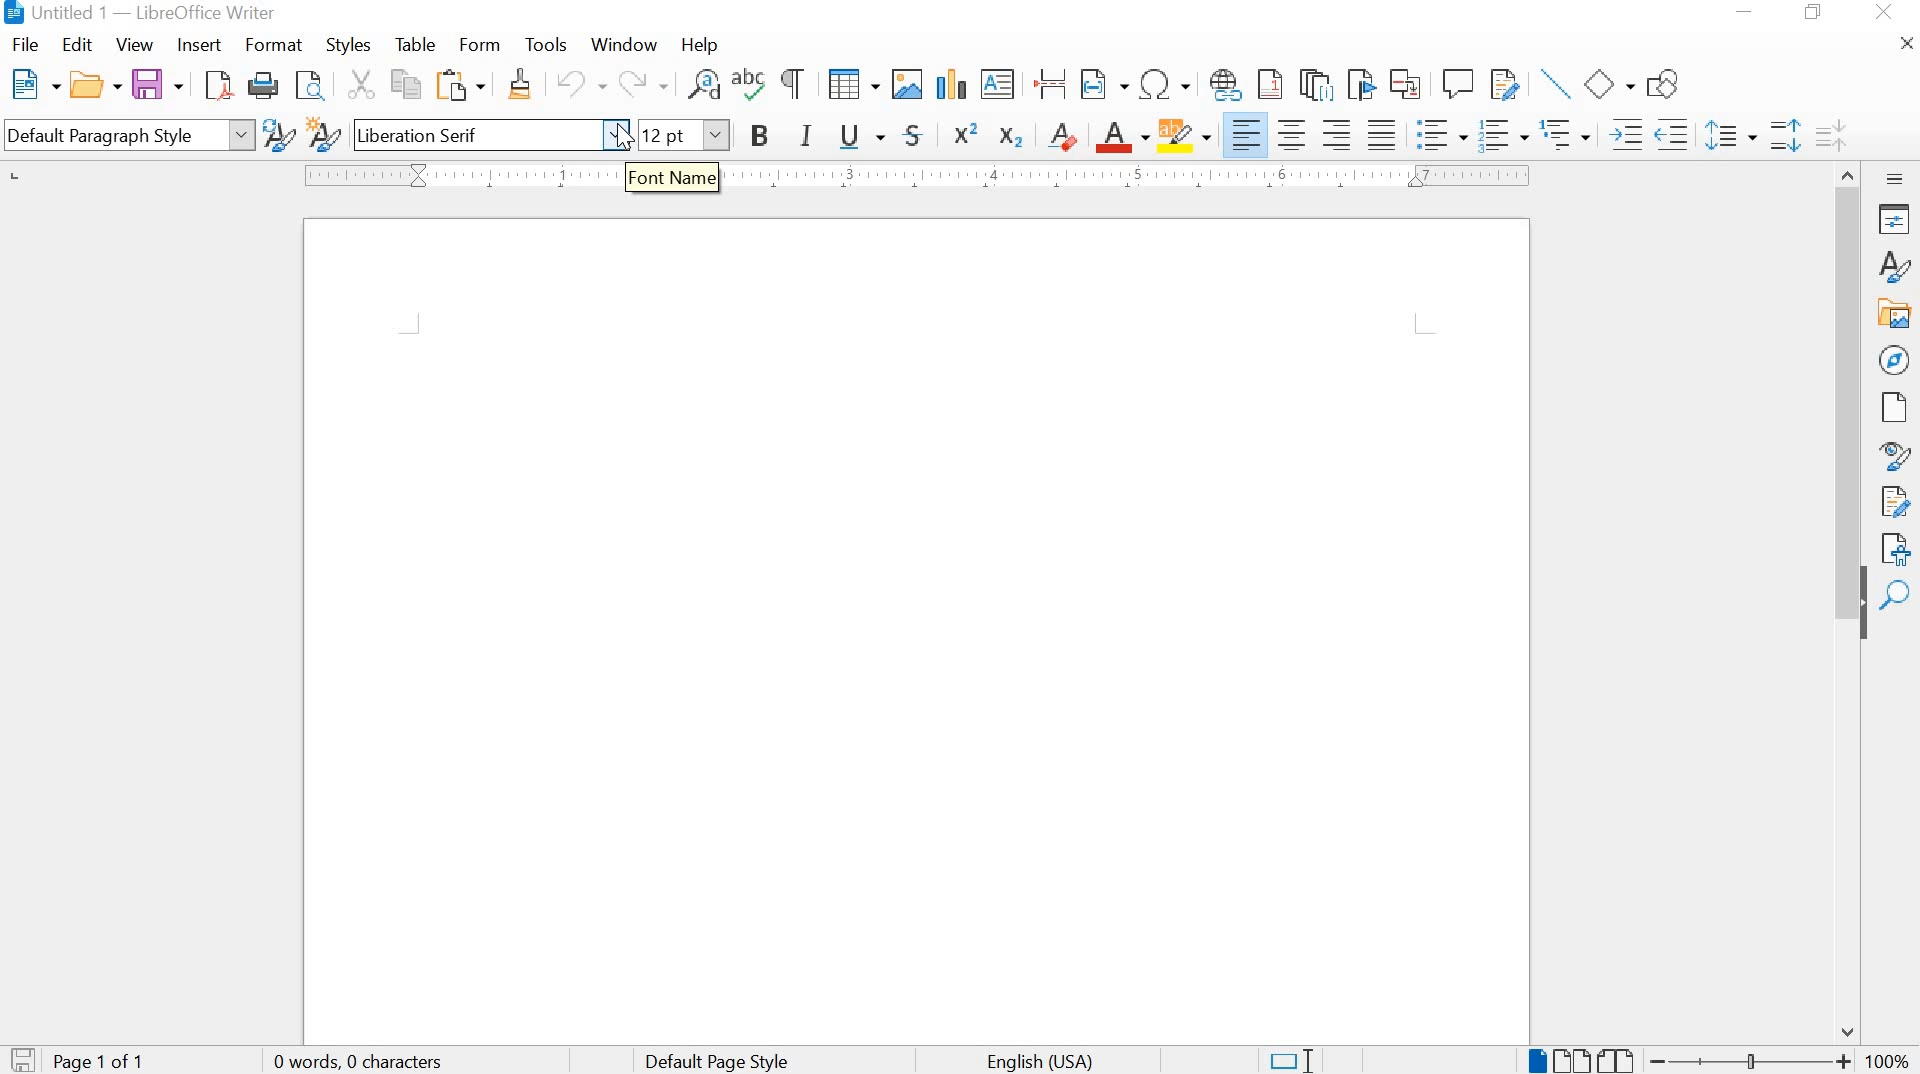  What do you see at coordinates (1896, 221) in the screenshot?
I see `PROPERTIES` at bounding box center [1896, 221].